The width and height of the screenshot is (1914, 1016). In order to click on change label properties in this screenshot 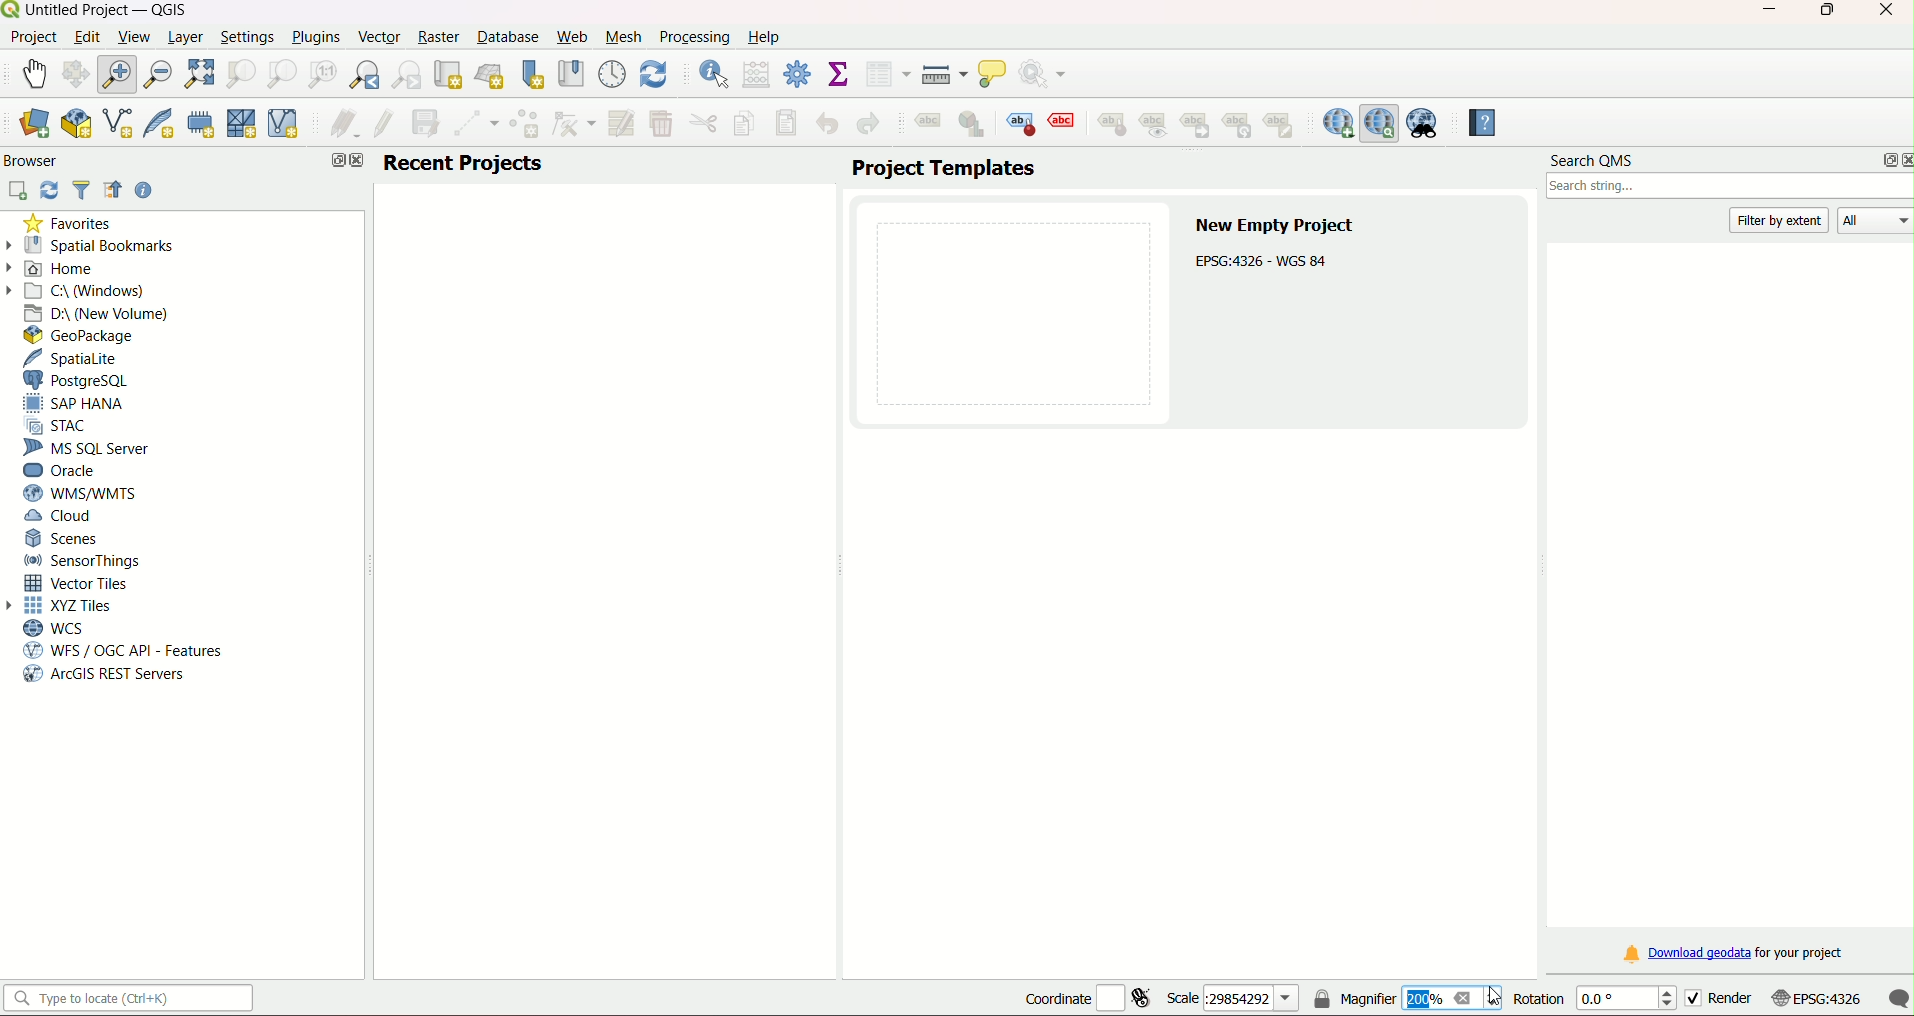, I will do `click(1284, 129)`.